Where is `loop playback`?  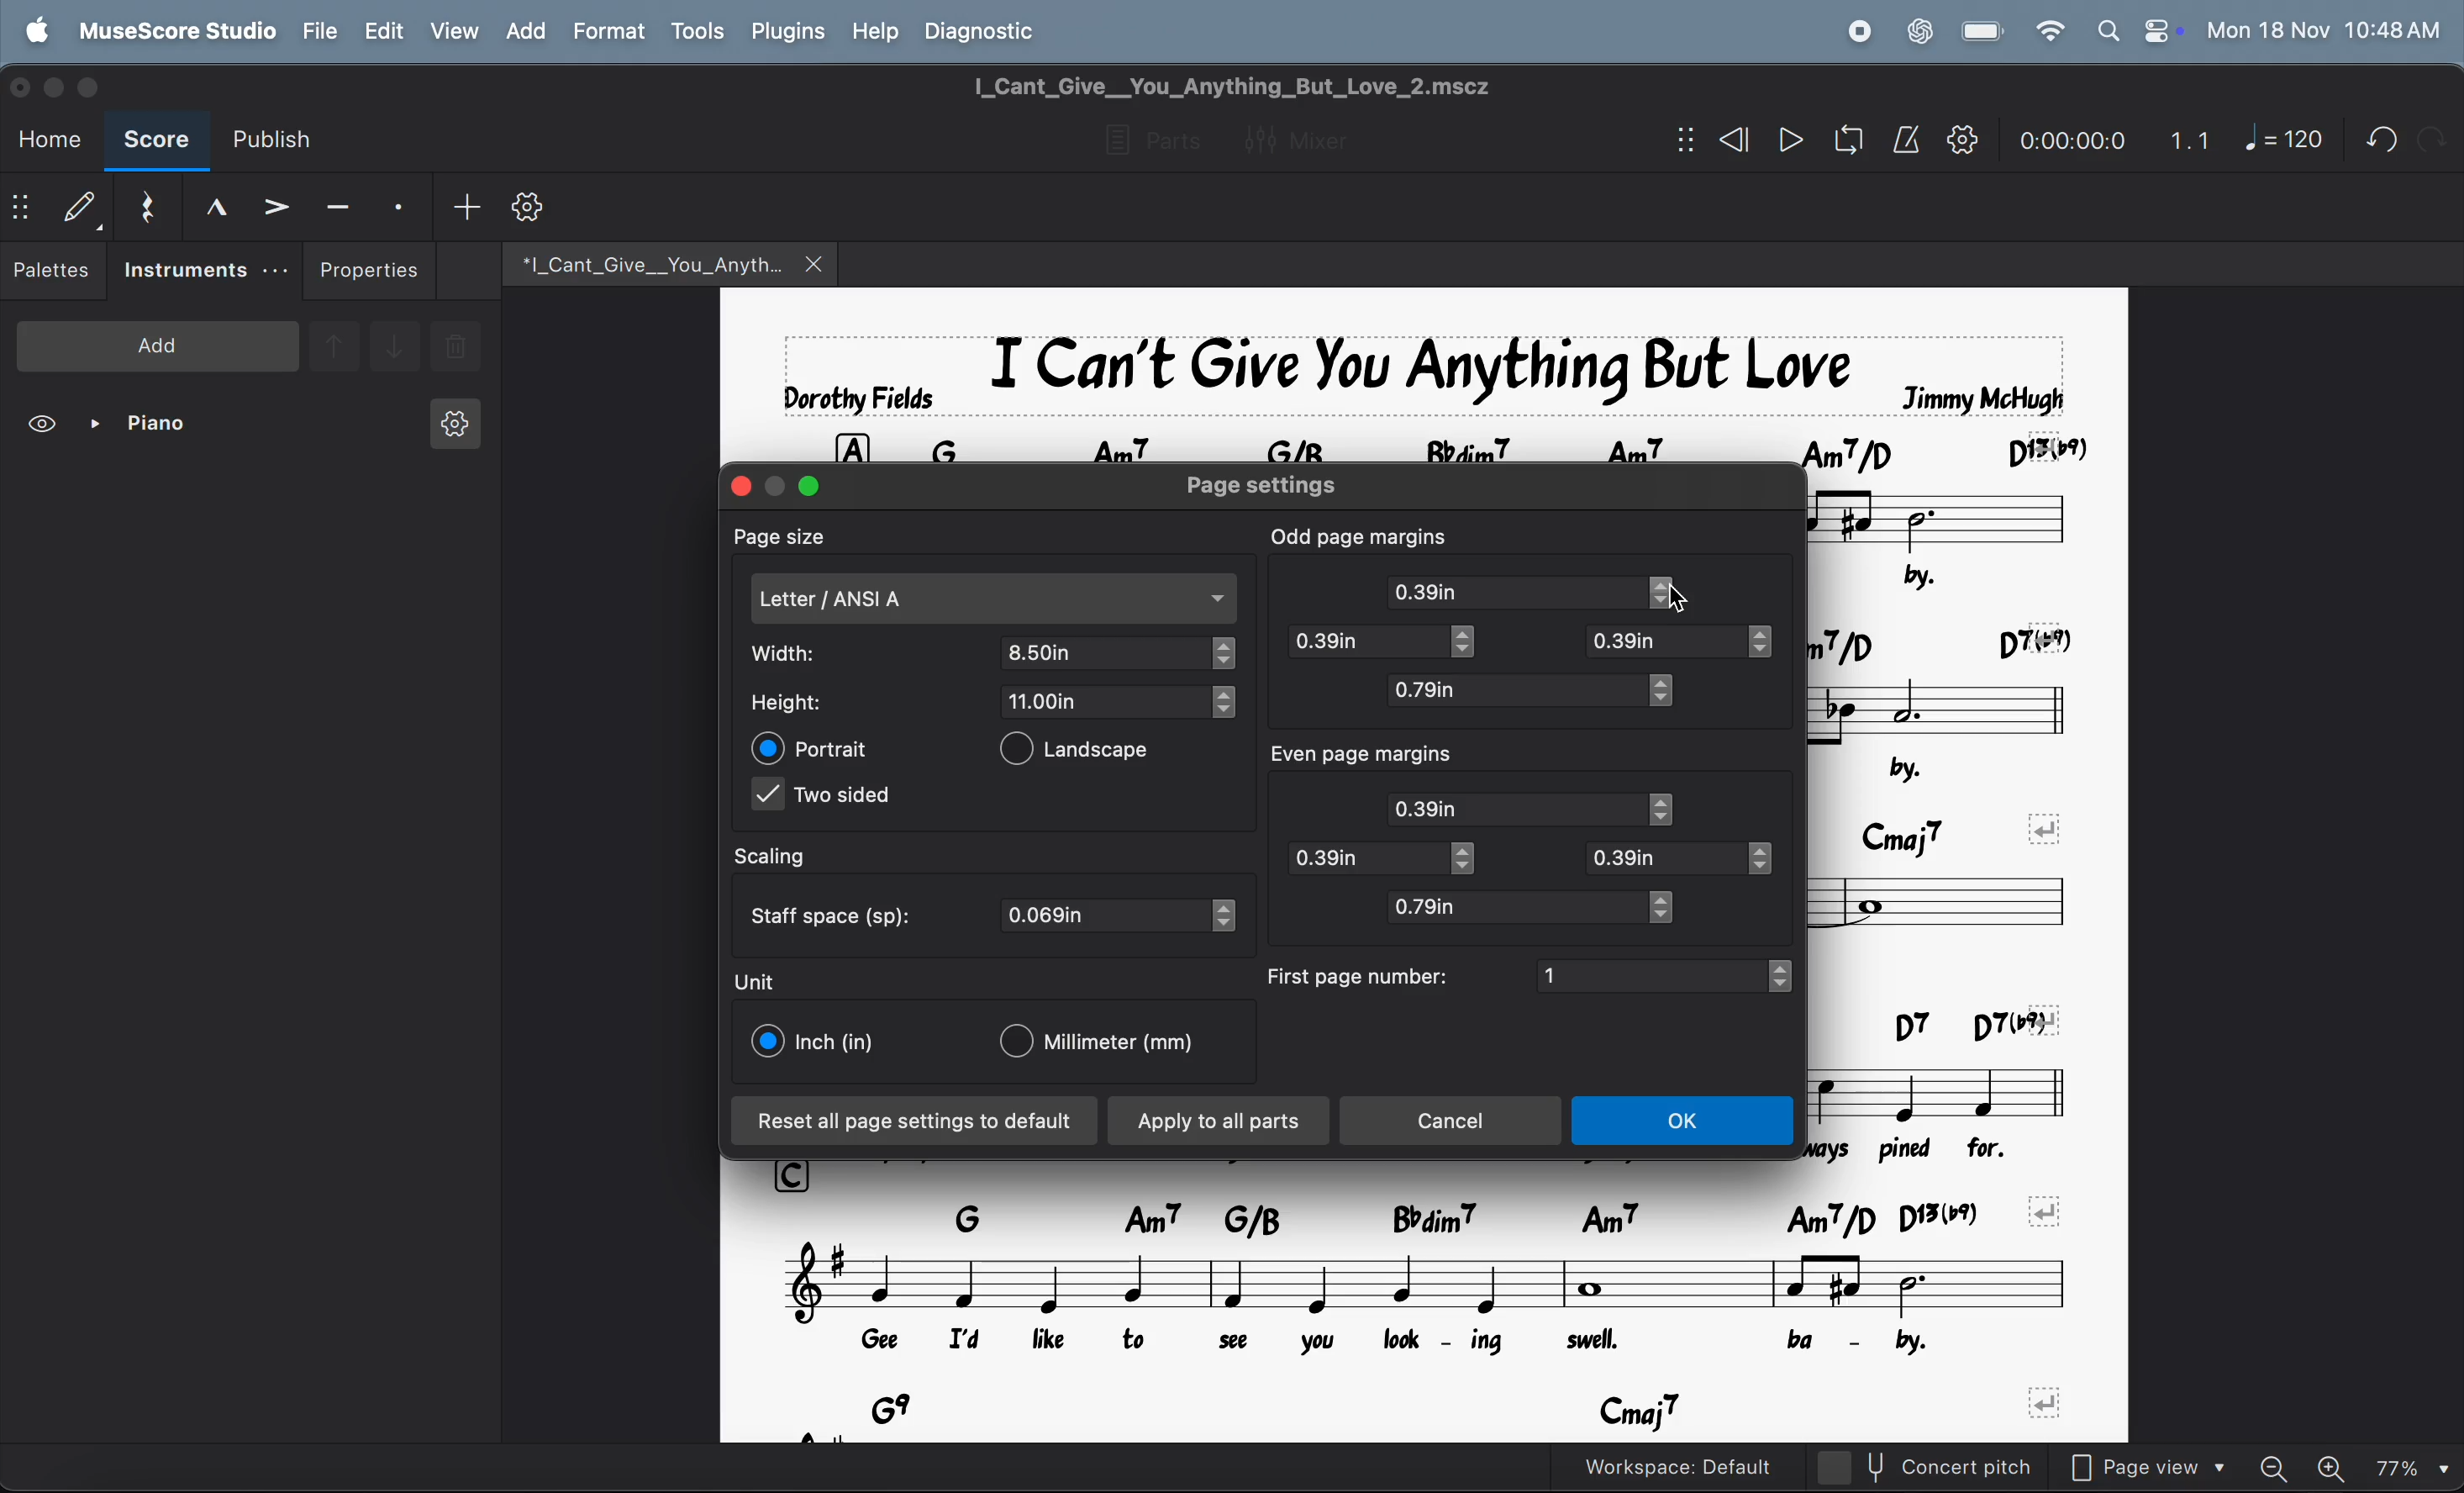
loop playback is located at coordinates (1820, 143).